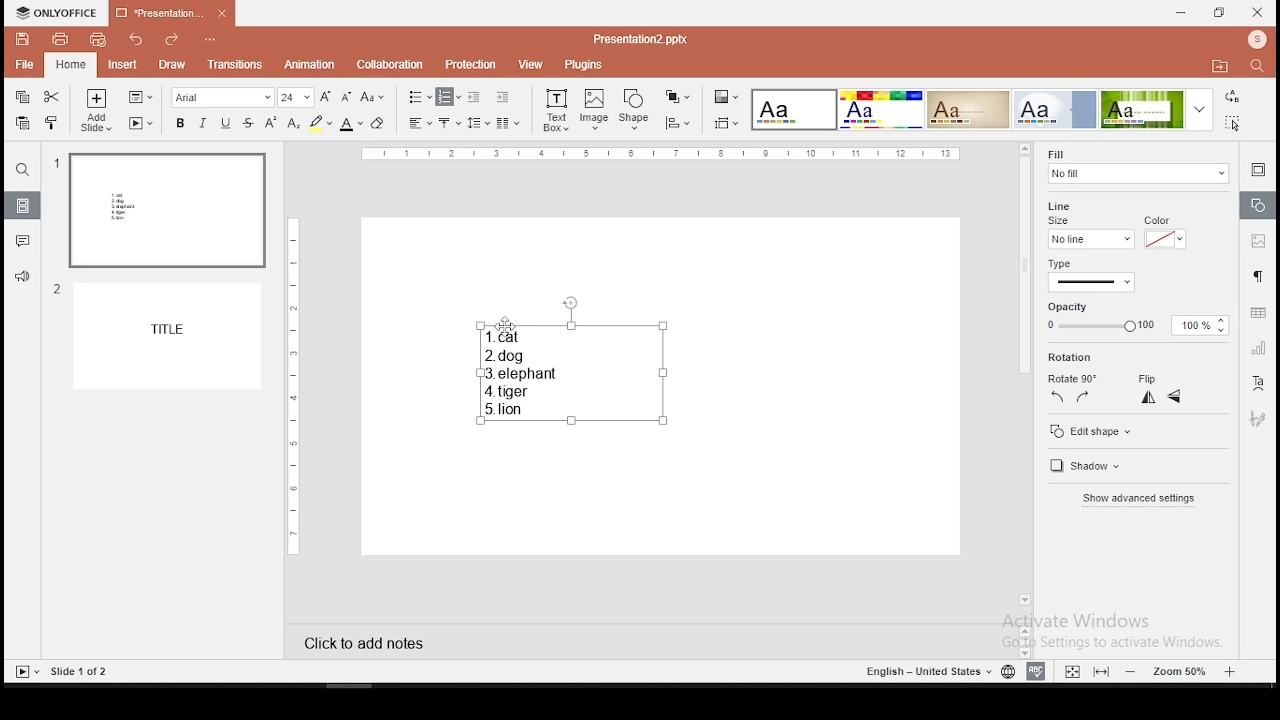 The image size is (1280, 720). Describe the element at coordinates (1181, 14) in the screenshot. I see `minimize` at that location.